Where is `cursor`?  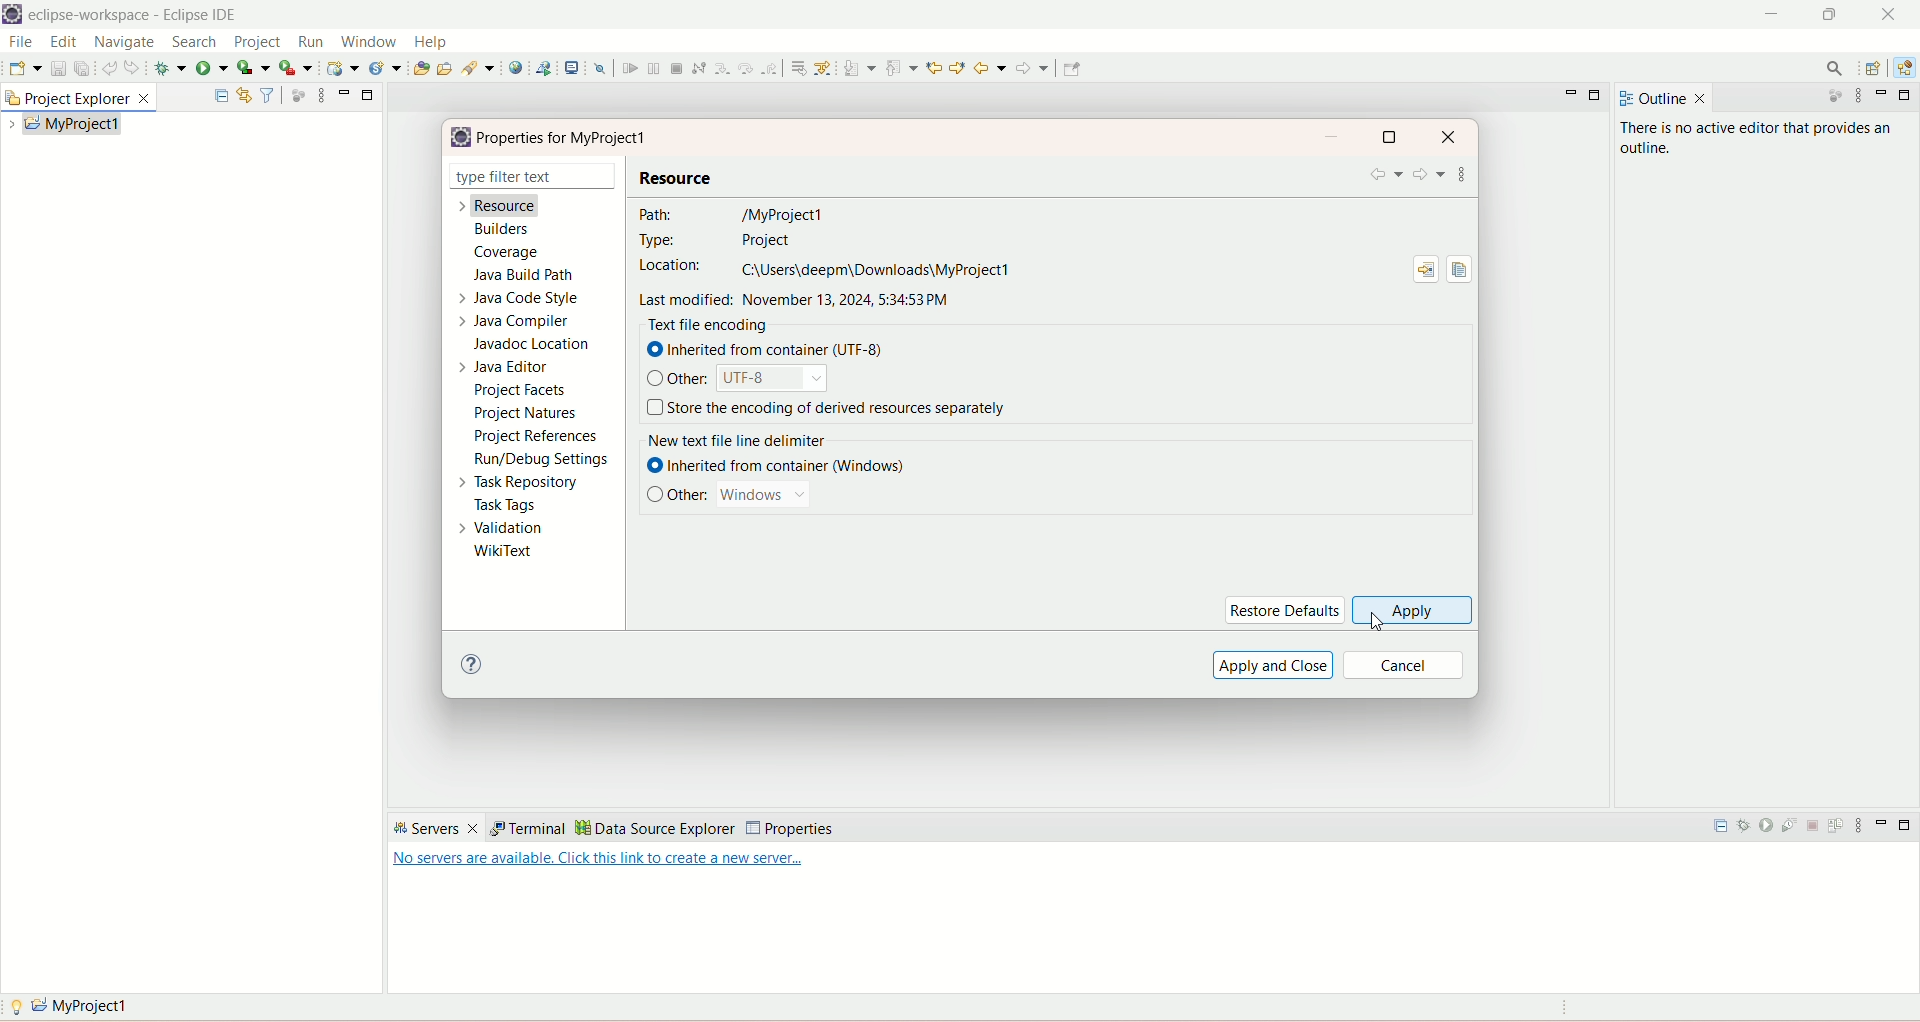
cursor is located at coordinates (1373, 625).